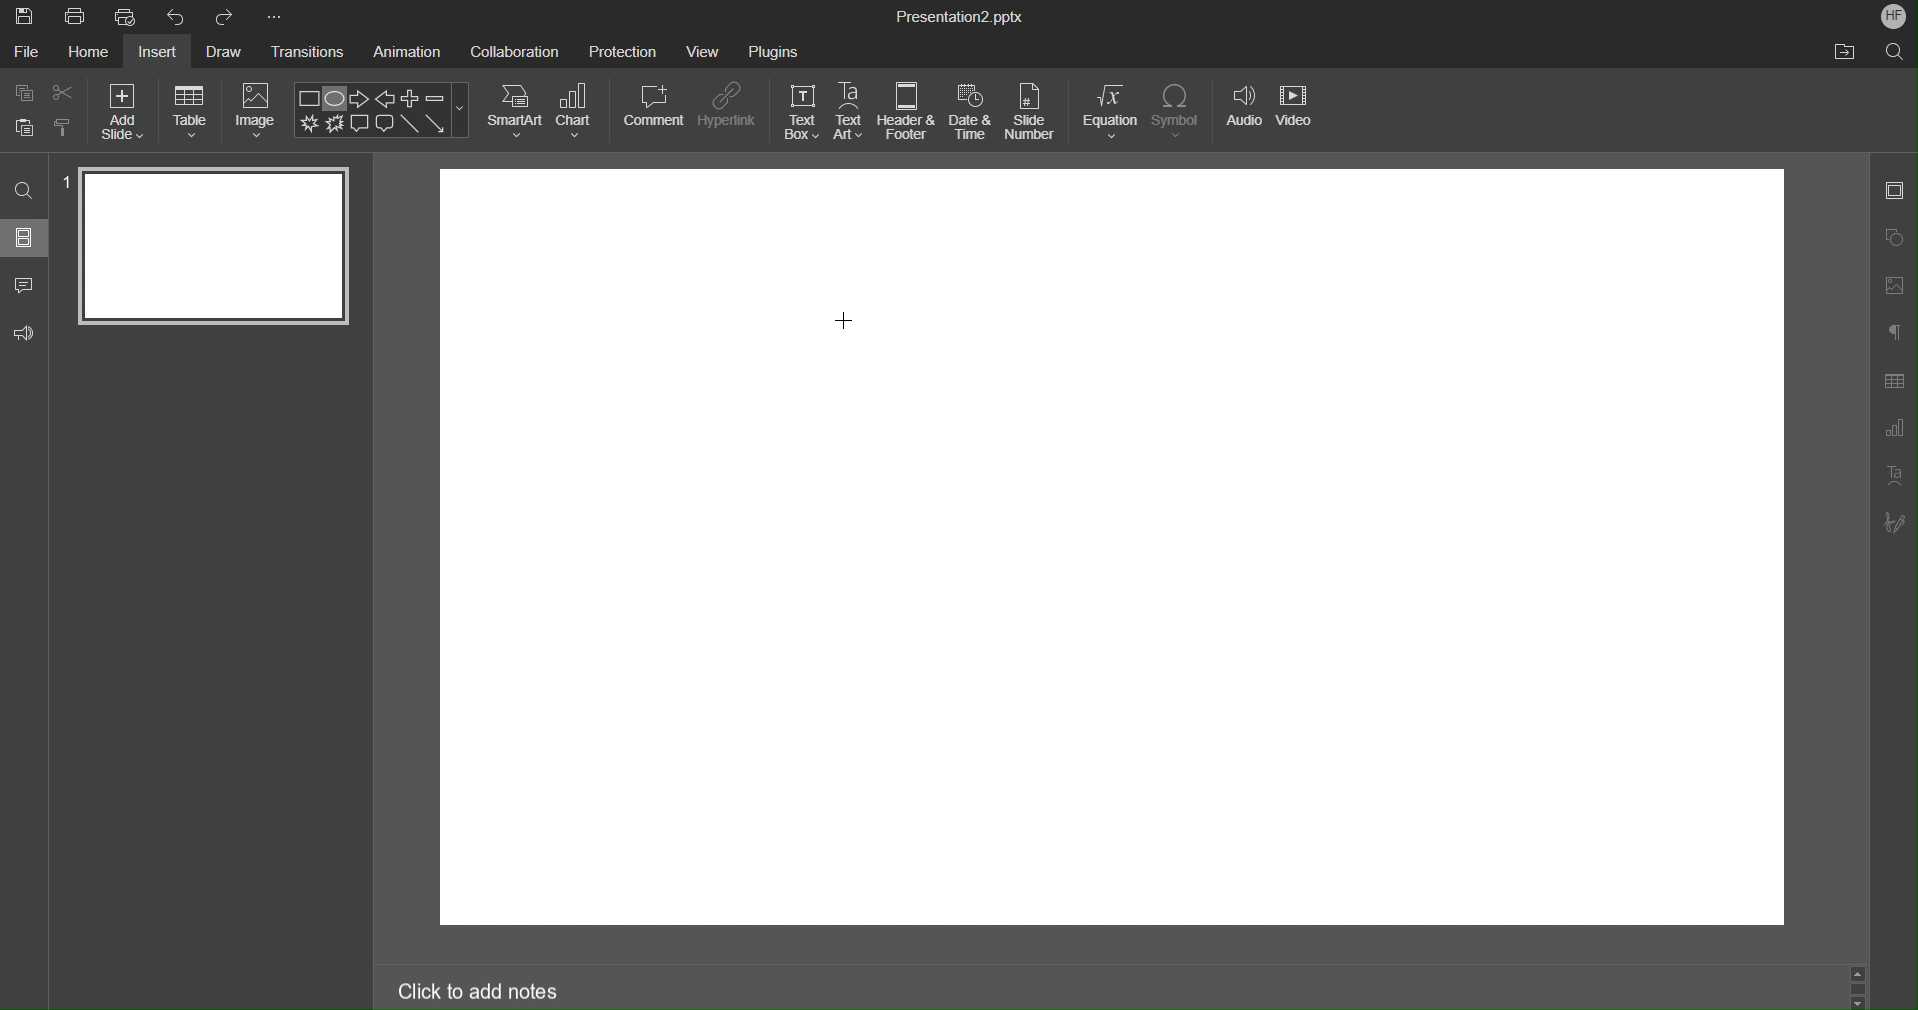  I want to click on Insert, so click(162, 53).